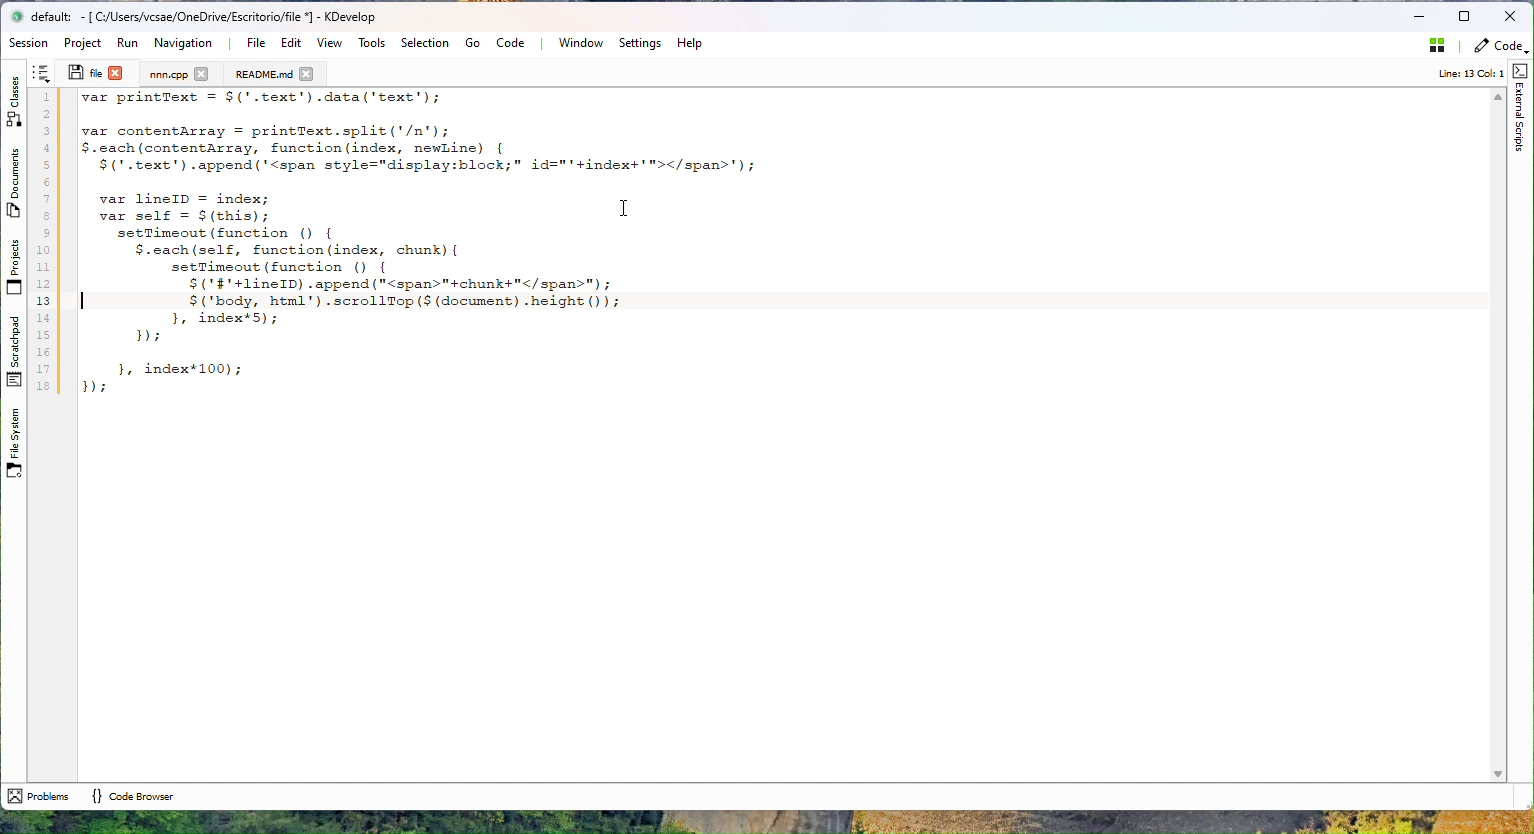  Describe the element at coordinates (15, 186) in the screenshot. I see `Documents` at that location.